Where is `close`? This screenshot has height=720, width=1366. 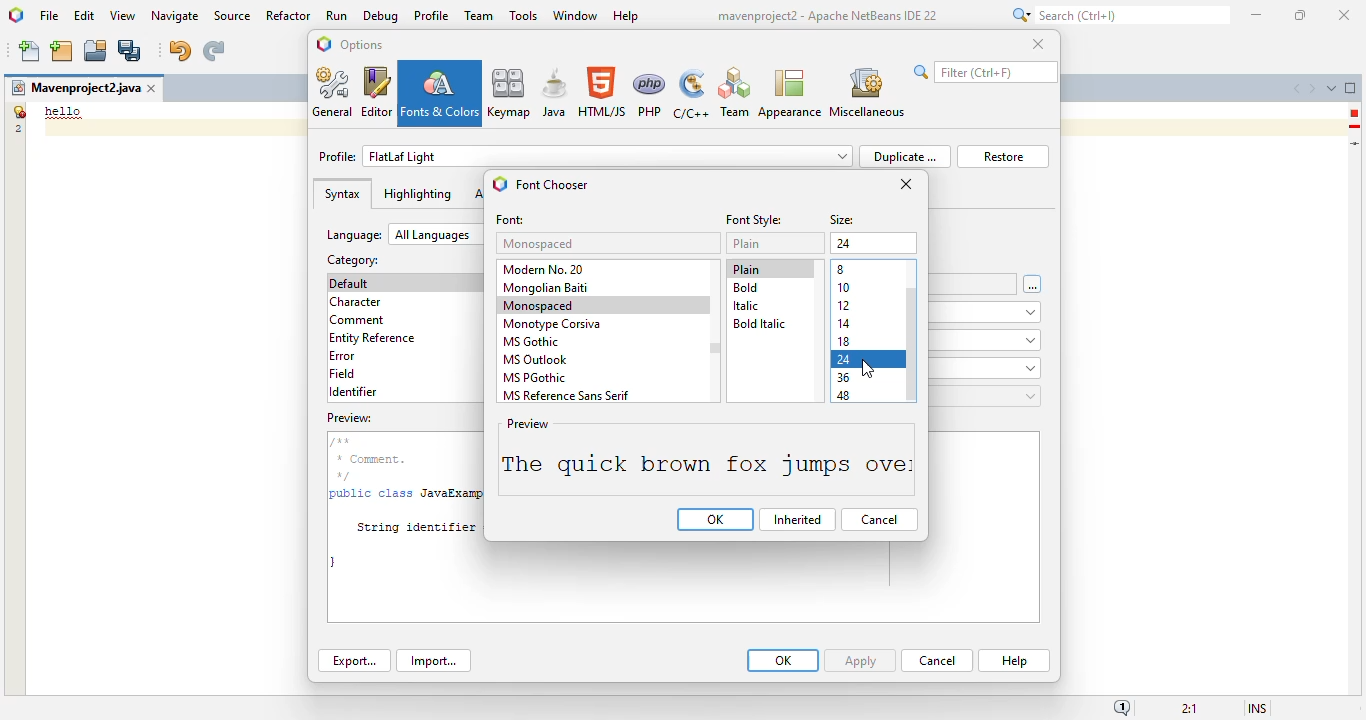
close is located at coordinates (906, 184).